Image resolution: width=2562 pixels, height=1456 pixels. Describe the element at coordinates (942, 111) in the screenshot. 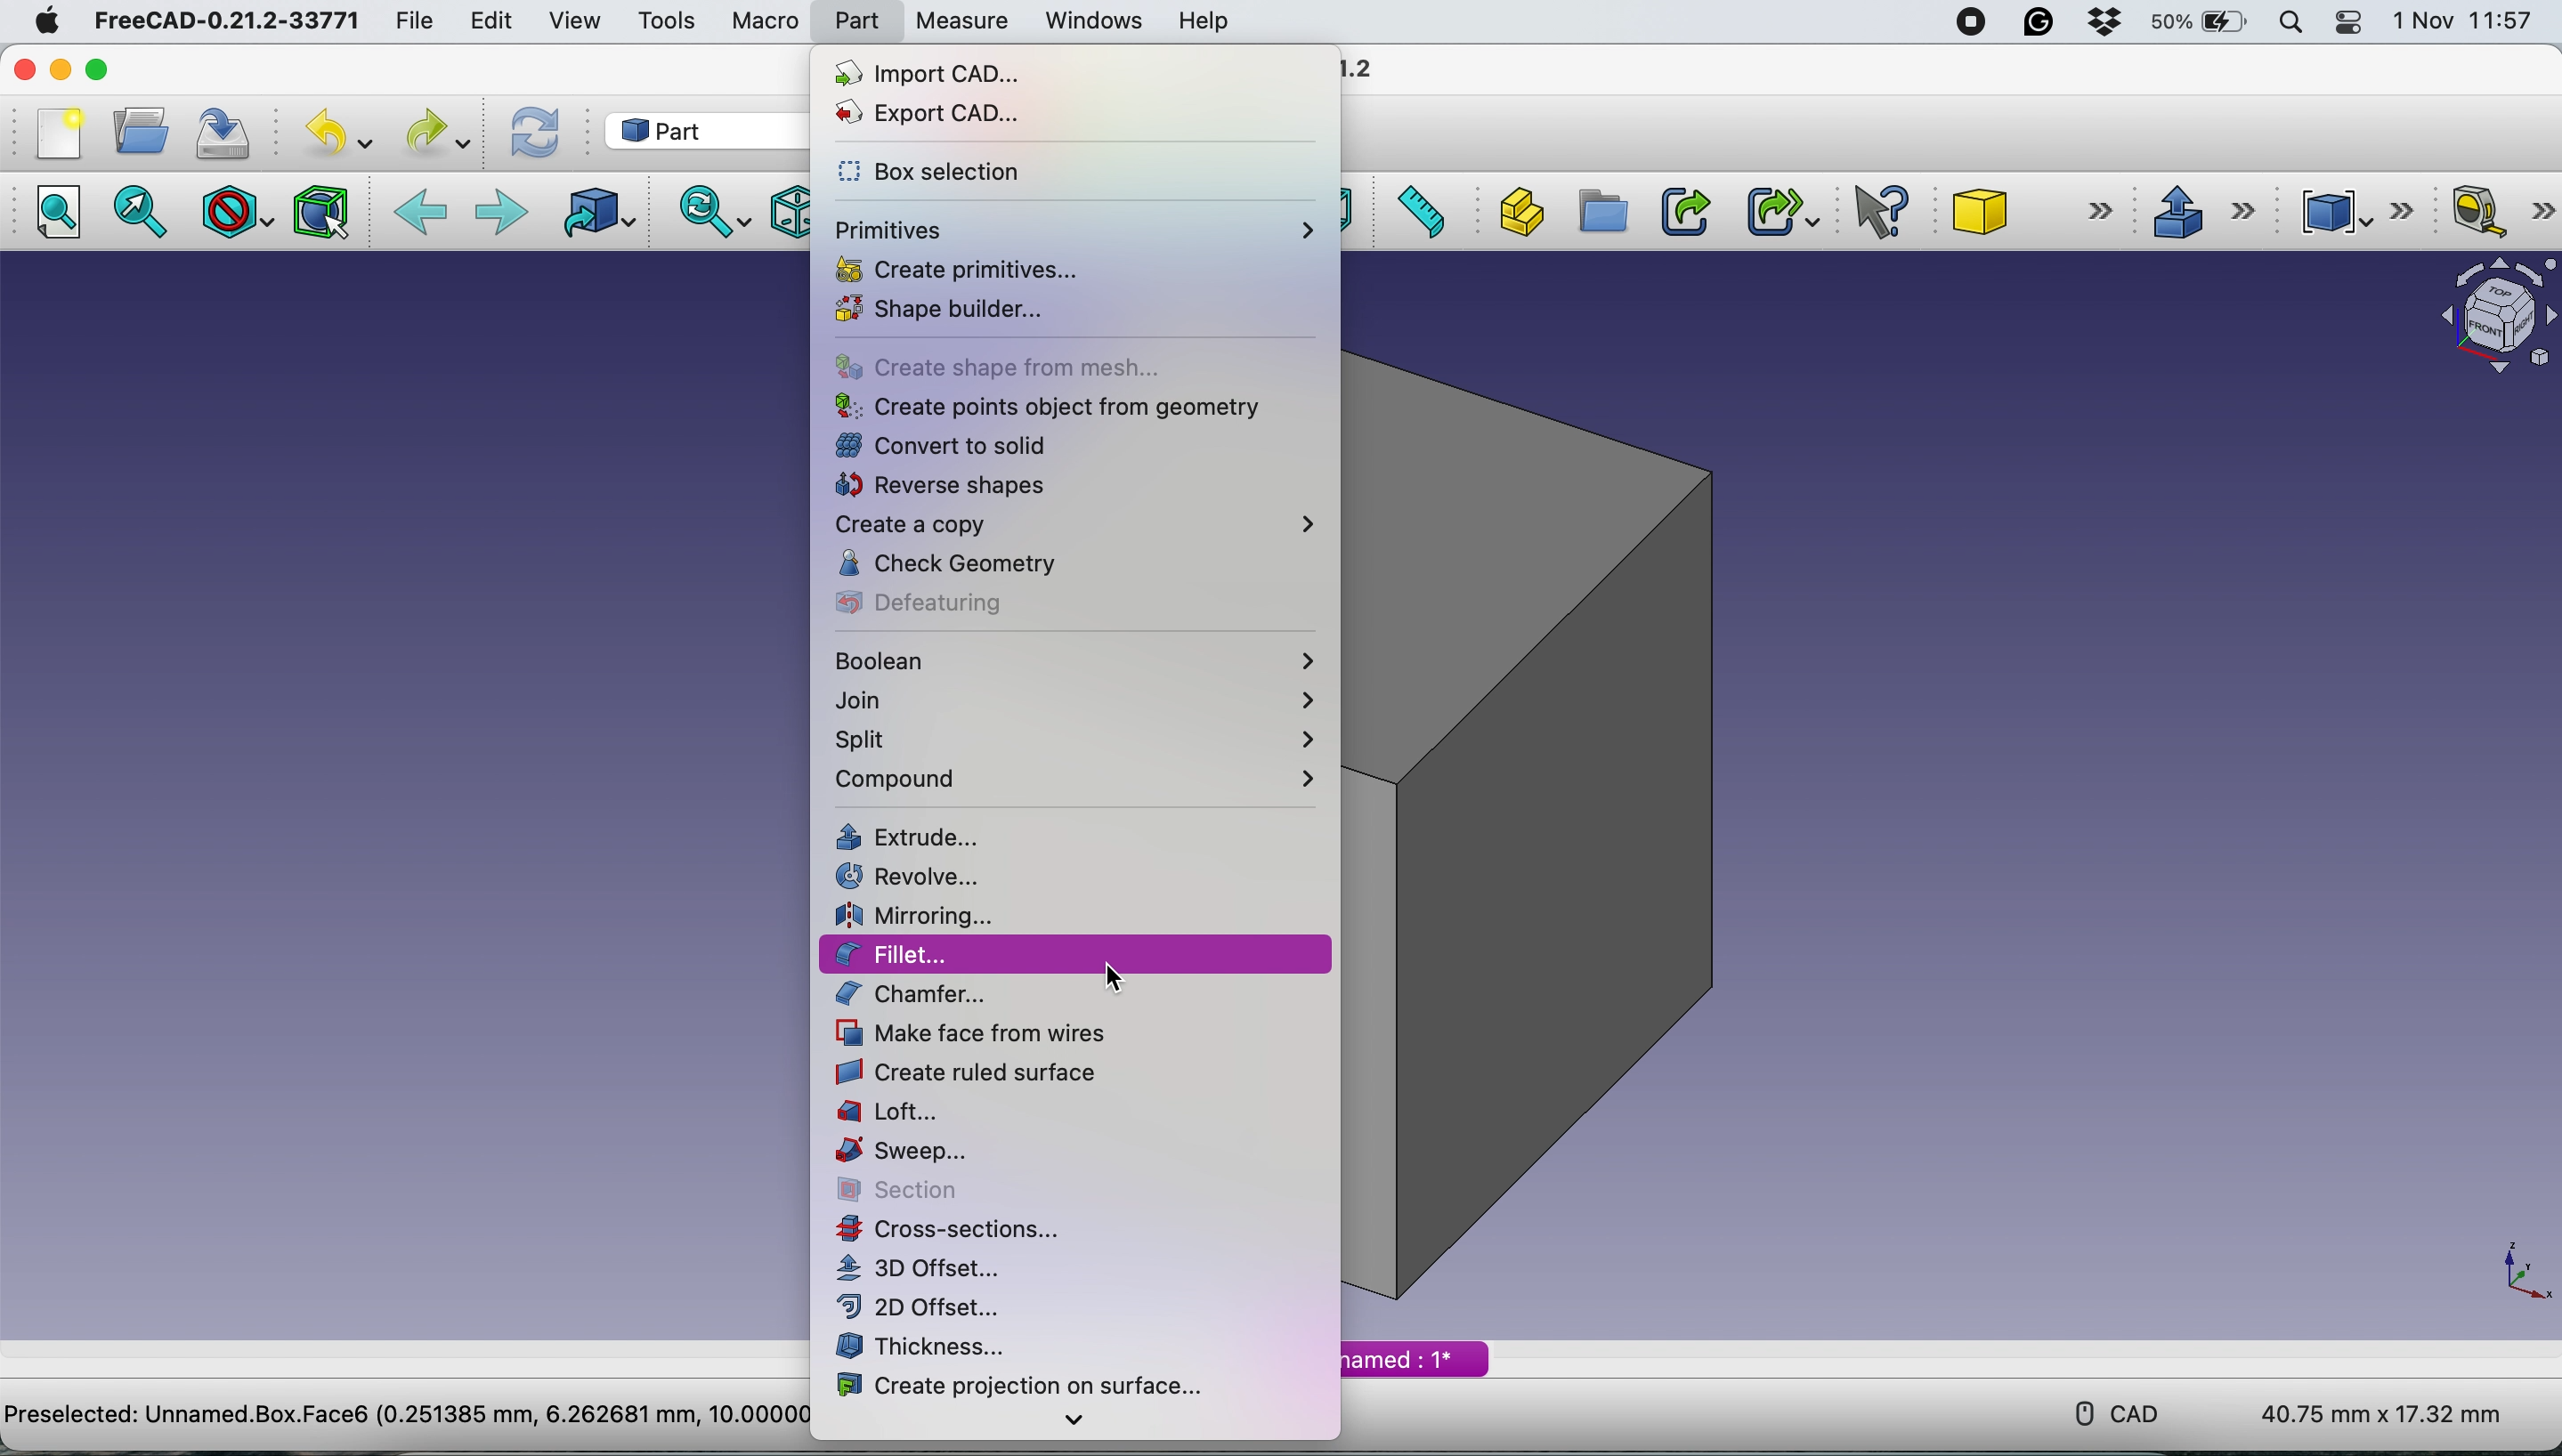

I see `export cad` at that location.